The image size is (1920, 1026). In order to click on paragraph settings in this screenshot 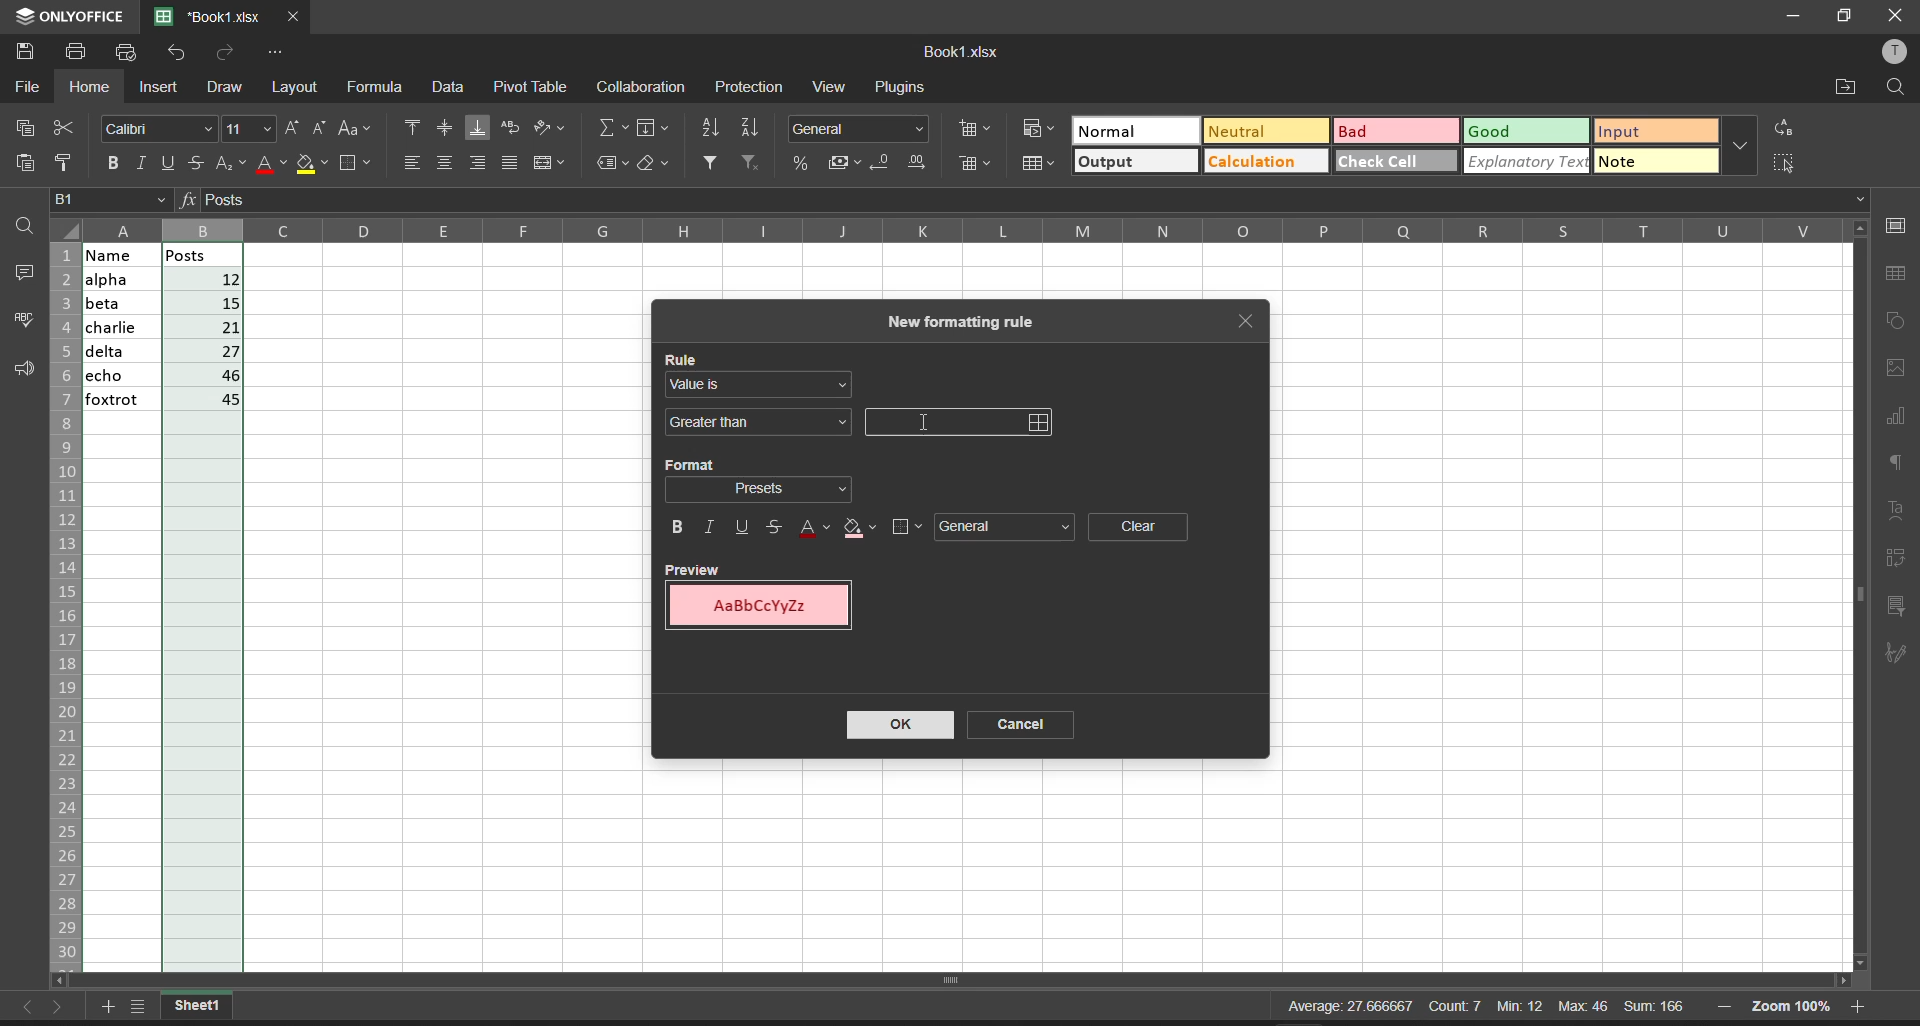, I will do `click(1902, 461)`.